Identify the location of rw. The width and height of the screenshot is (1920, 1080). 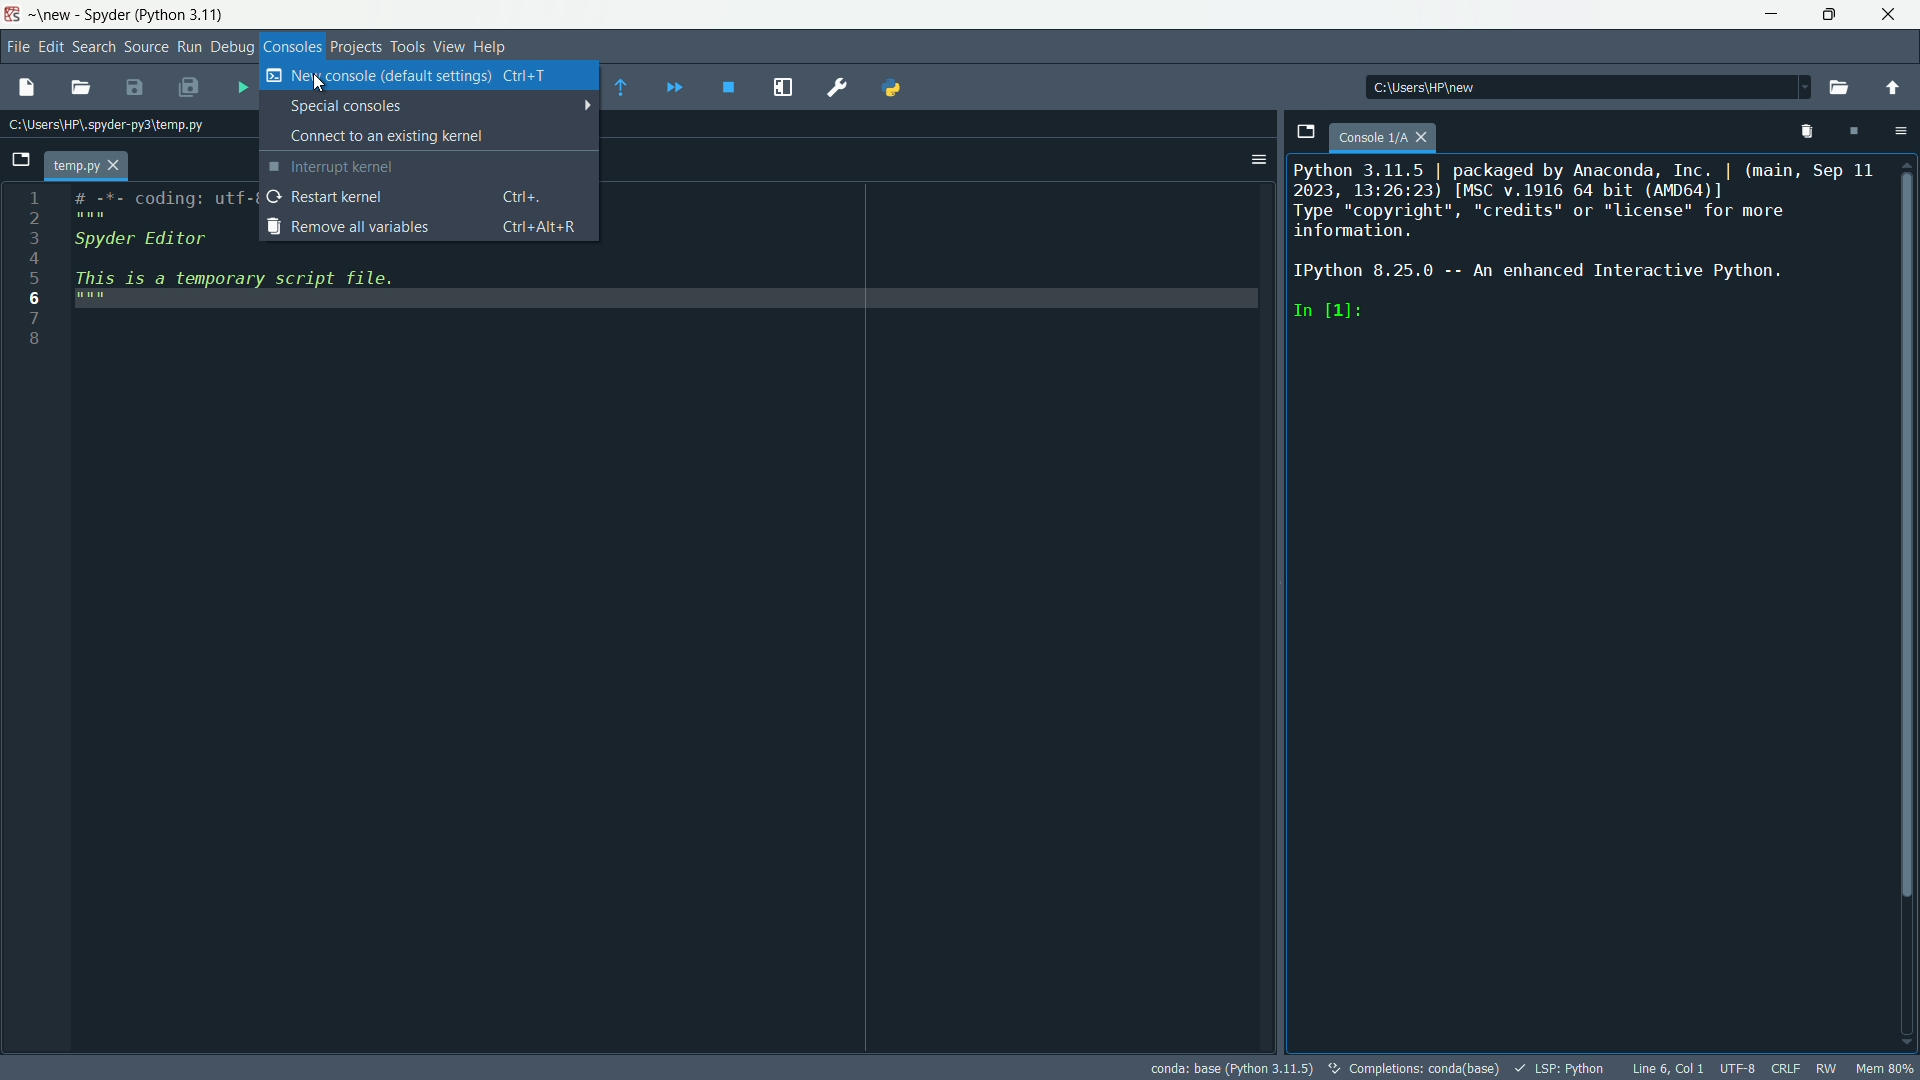
(1828, 1065).